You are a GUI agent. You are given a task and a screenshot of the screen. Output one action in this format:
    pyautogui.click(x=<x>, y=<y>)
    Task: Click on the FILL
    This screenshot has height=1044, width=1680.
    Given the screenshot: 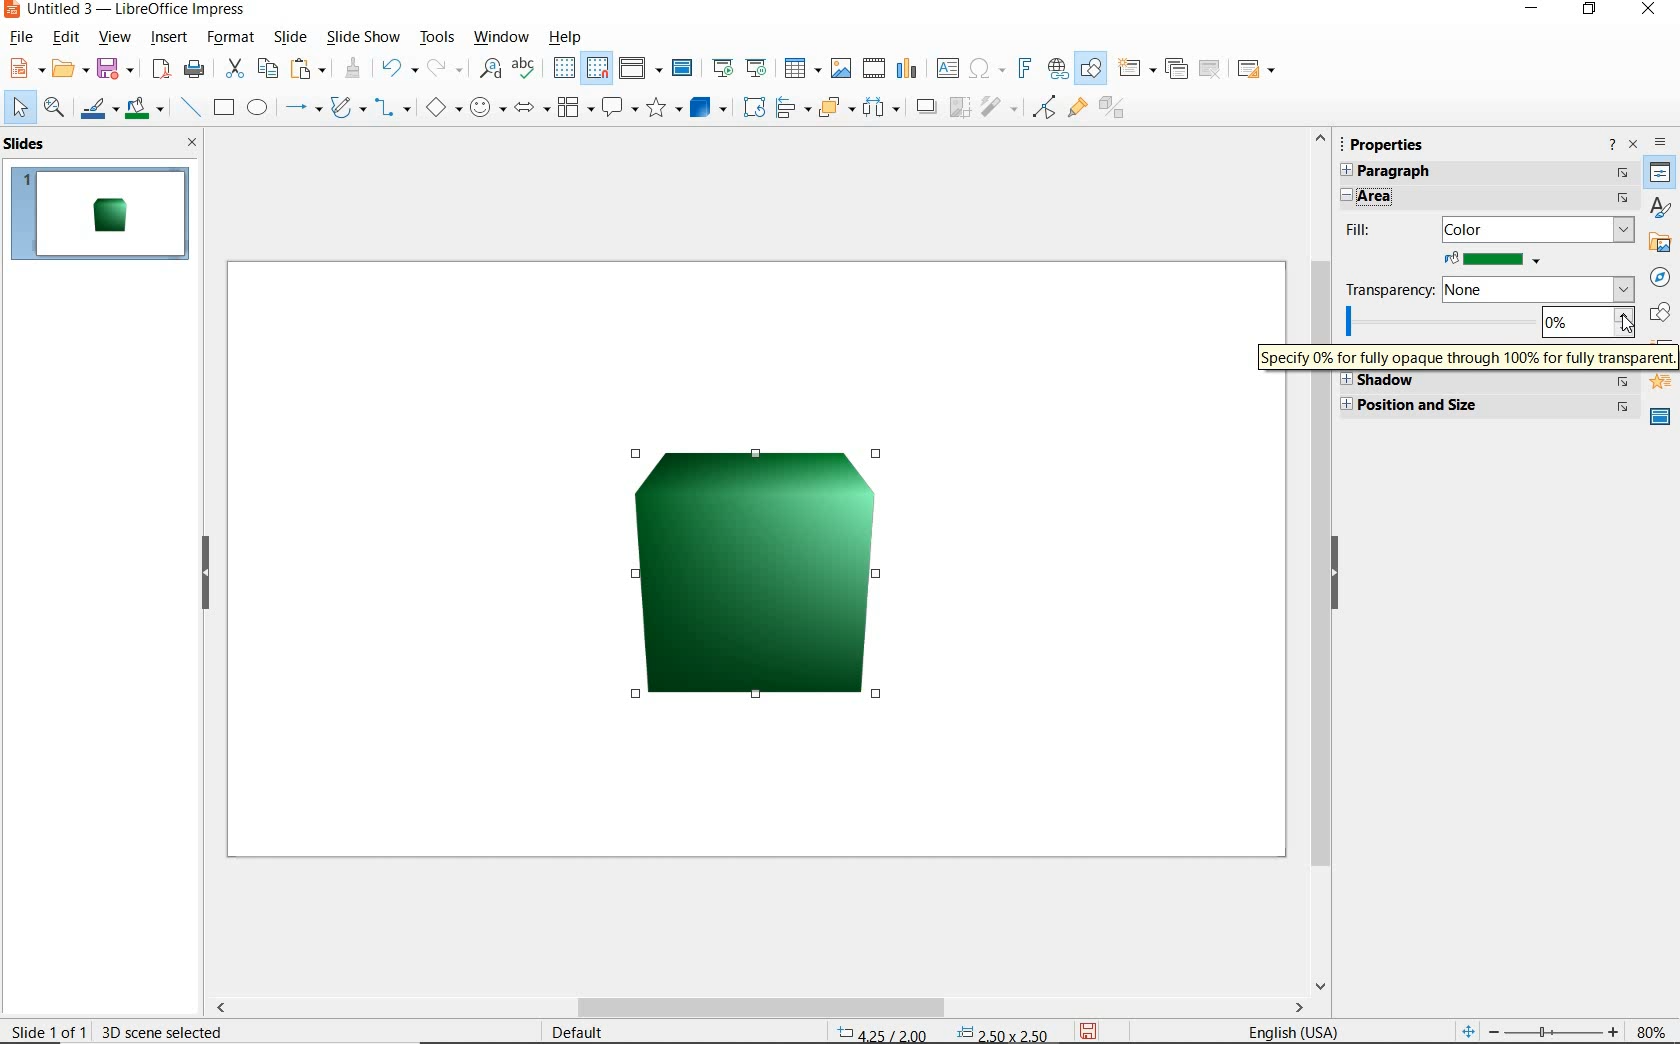 What is the action you would take?
    pyautogui.click(x=1487, y=229)
    